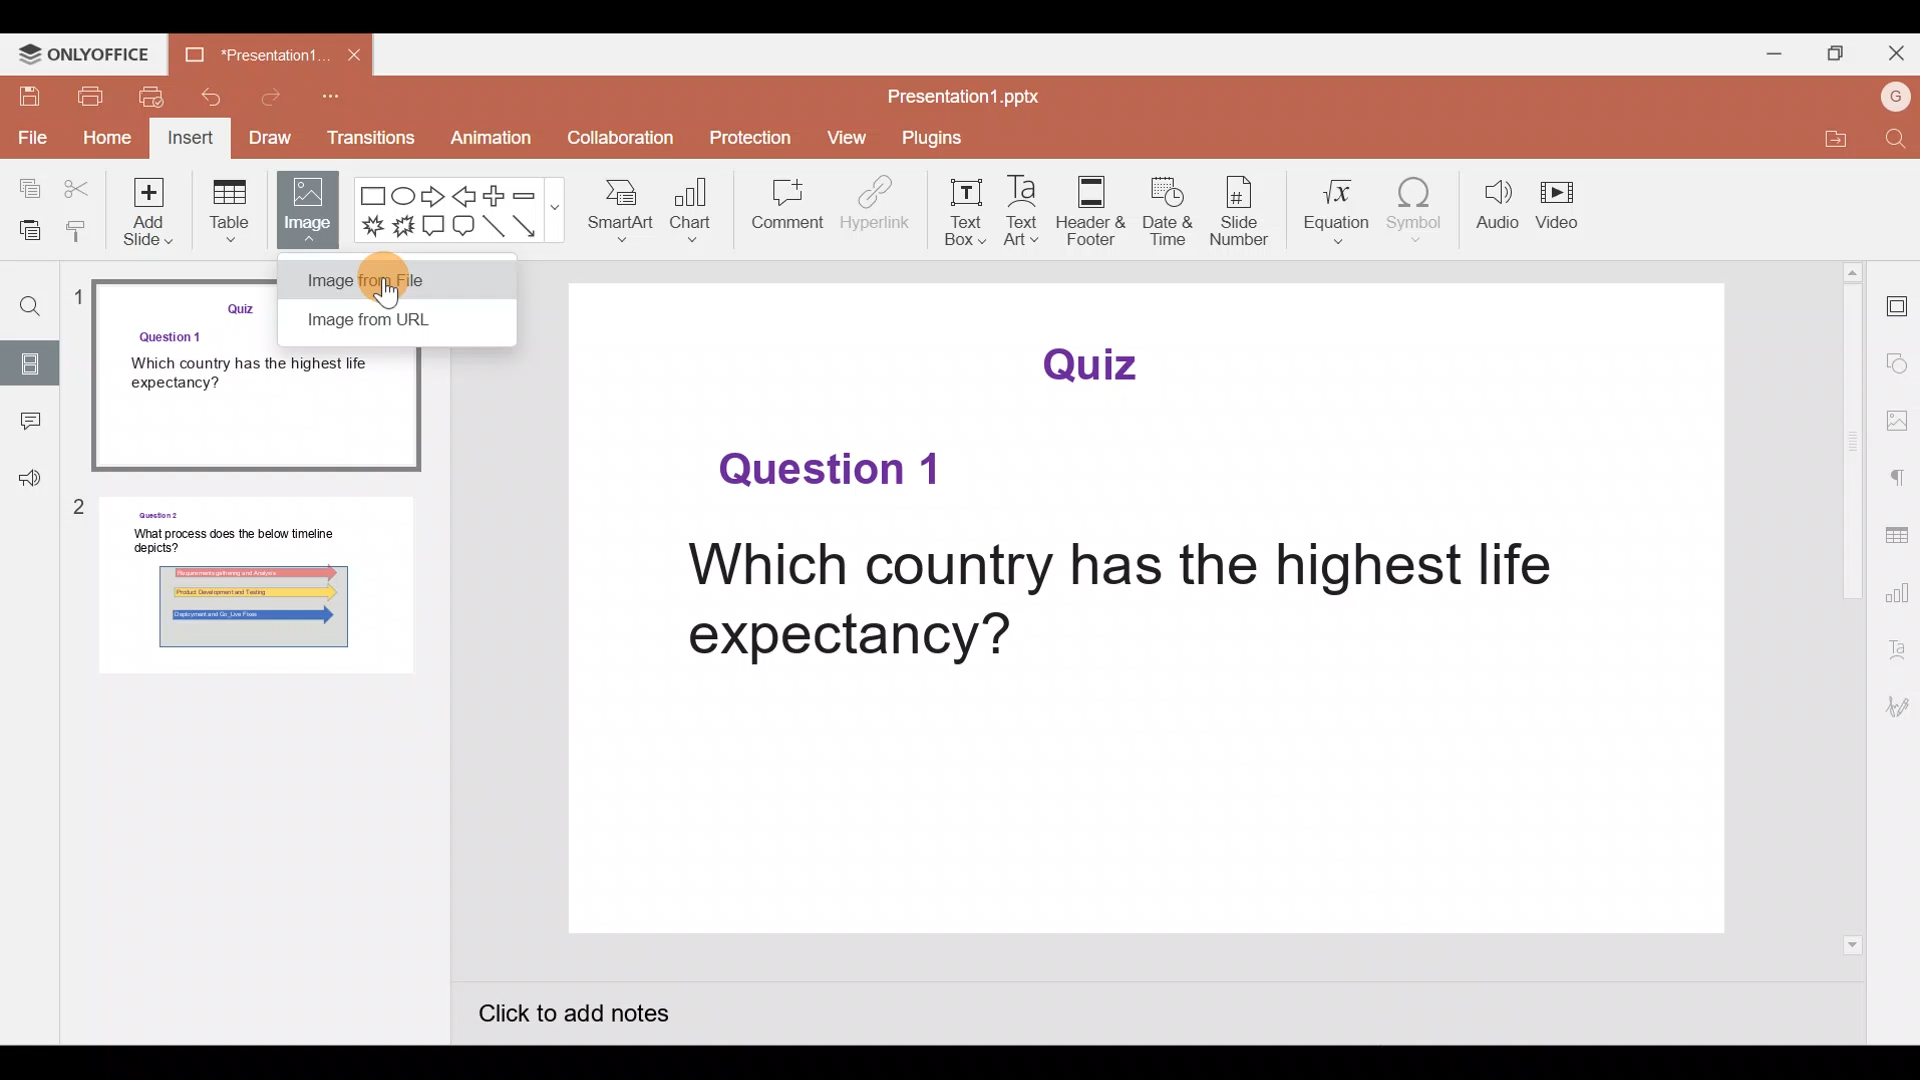  What do you see at coordinates (1898, 651) in the screenshot?
I see `Text Art settings` at bounding box center [1898, 651].